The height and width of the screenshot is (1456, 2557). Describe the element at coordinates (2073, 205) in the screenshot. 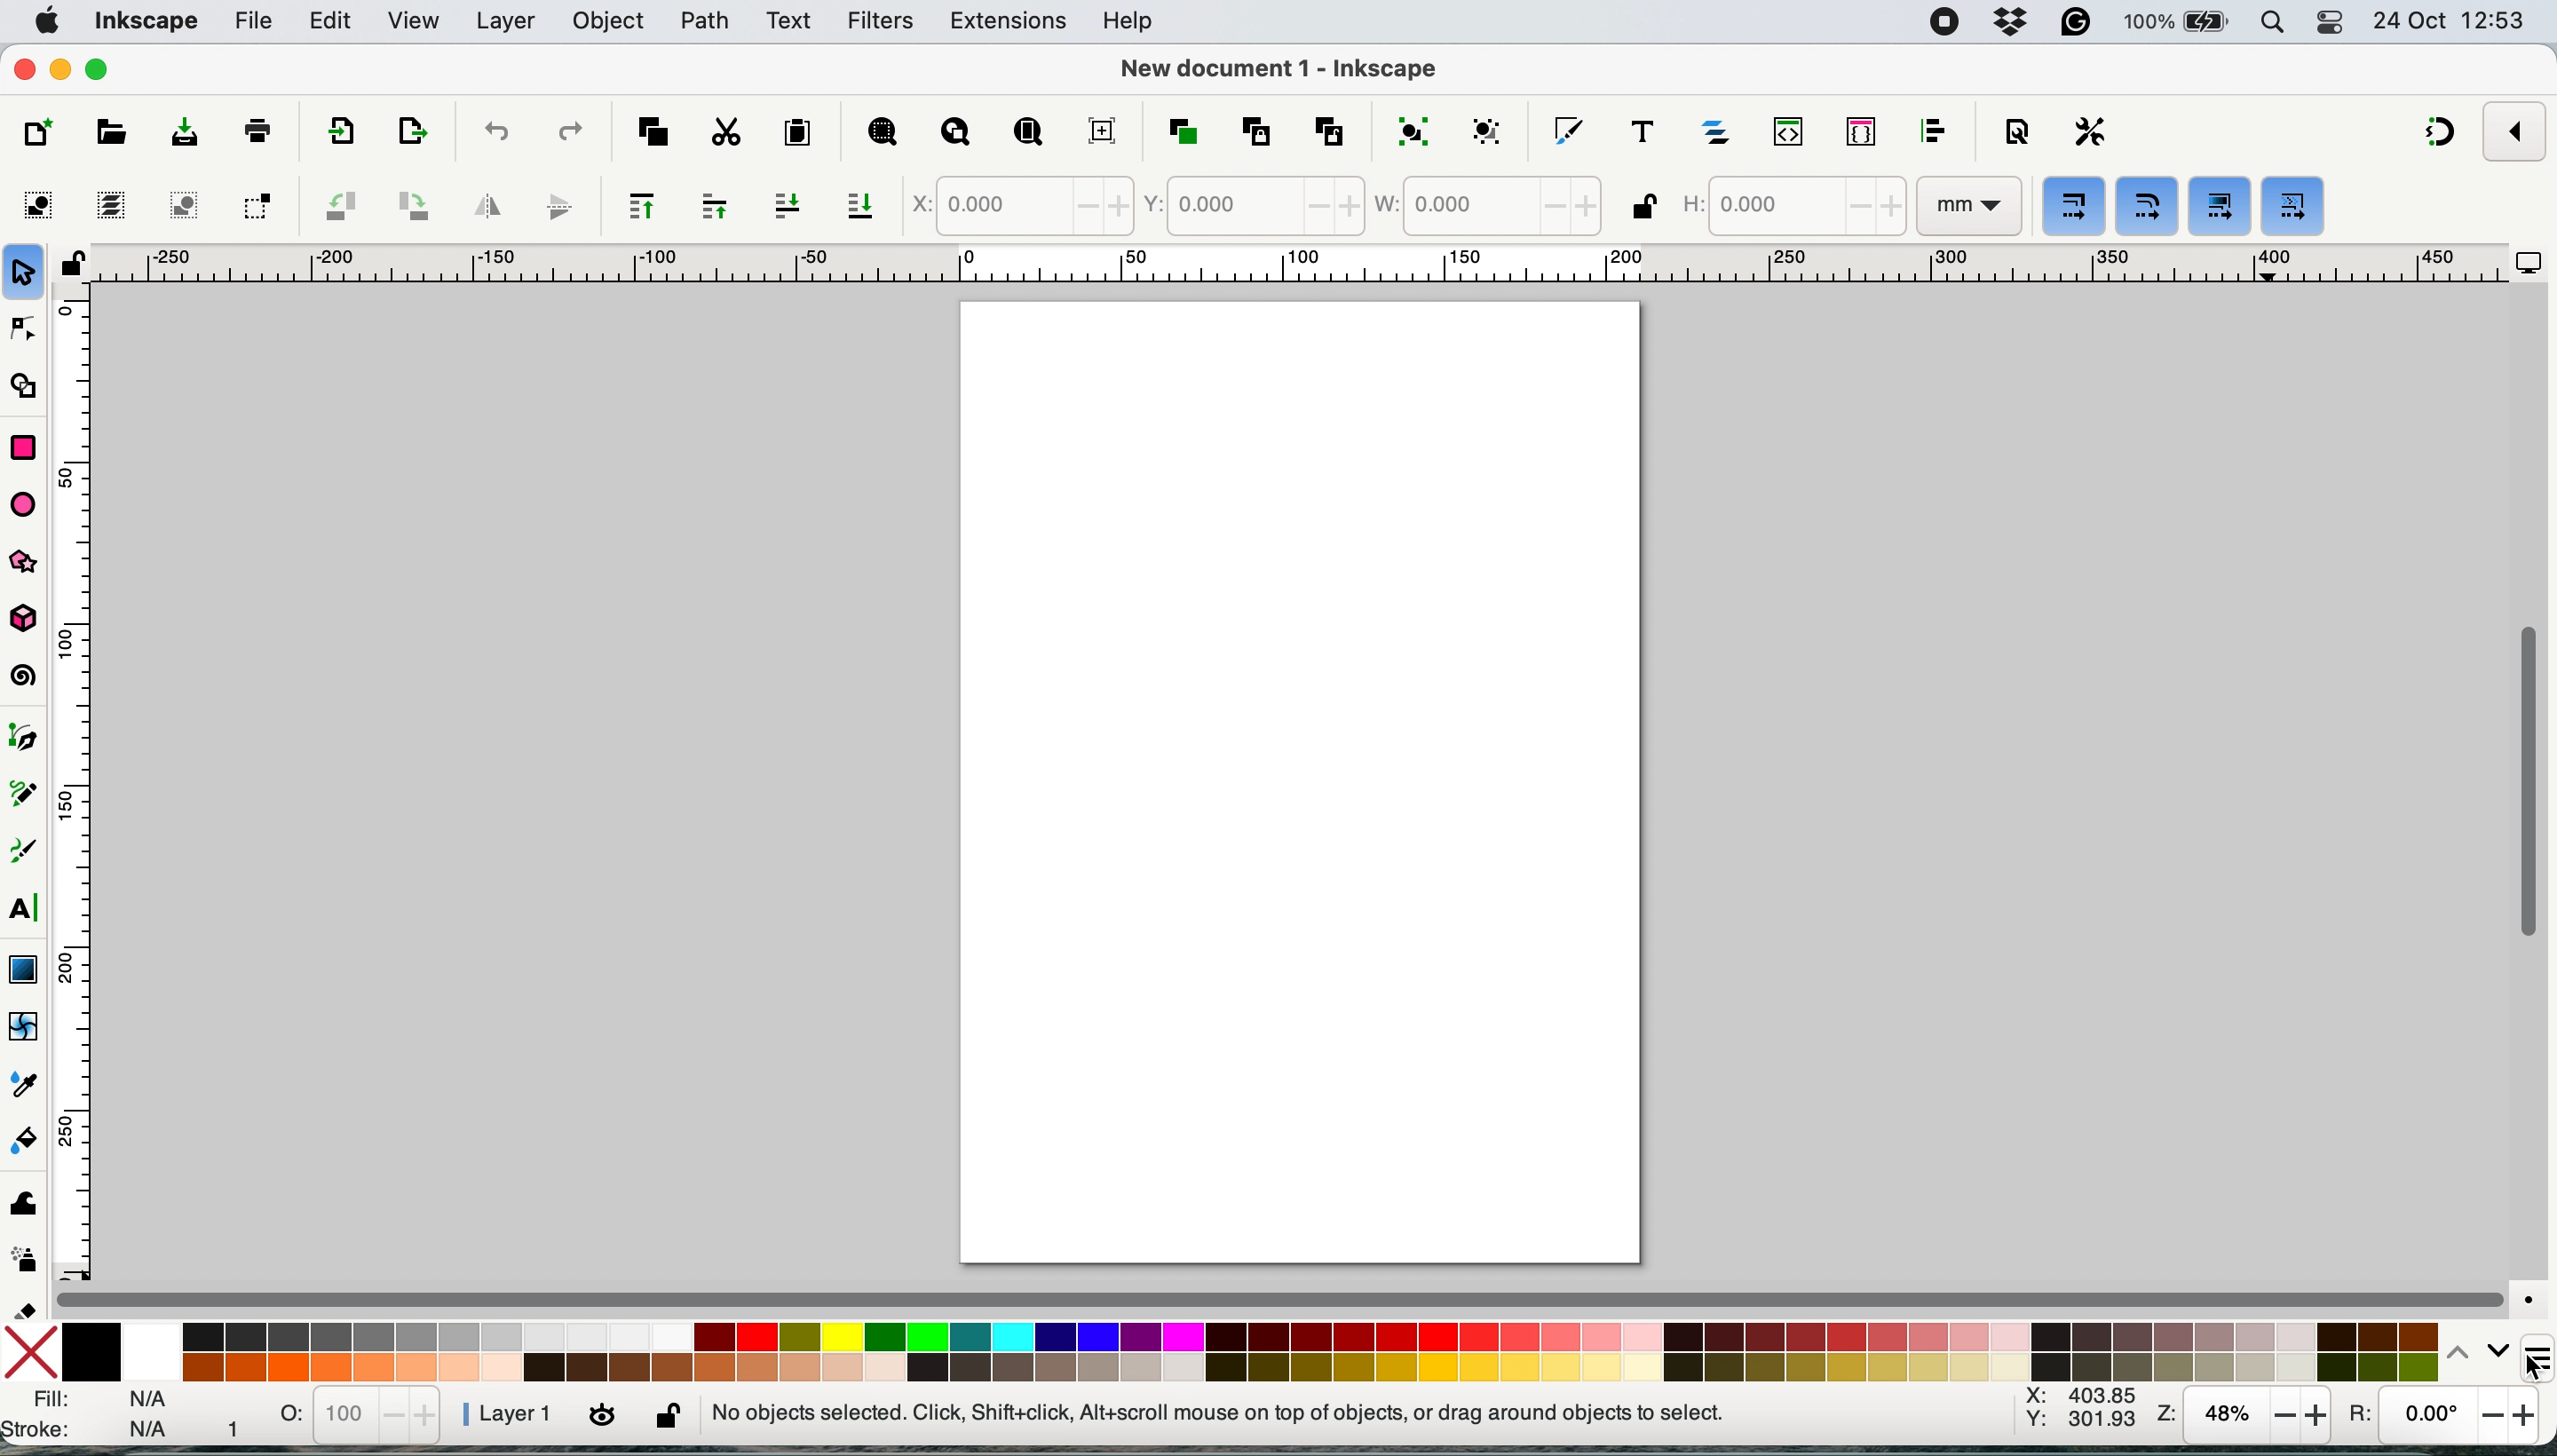

I see `when scaling objects scale the stroke width by the same proportion` at that location.